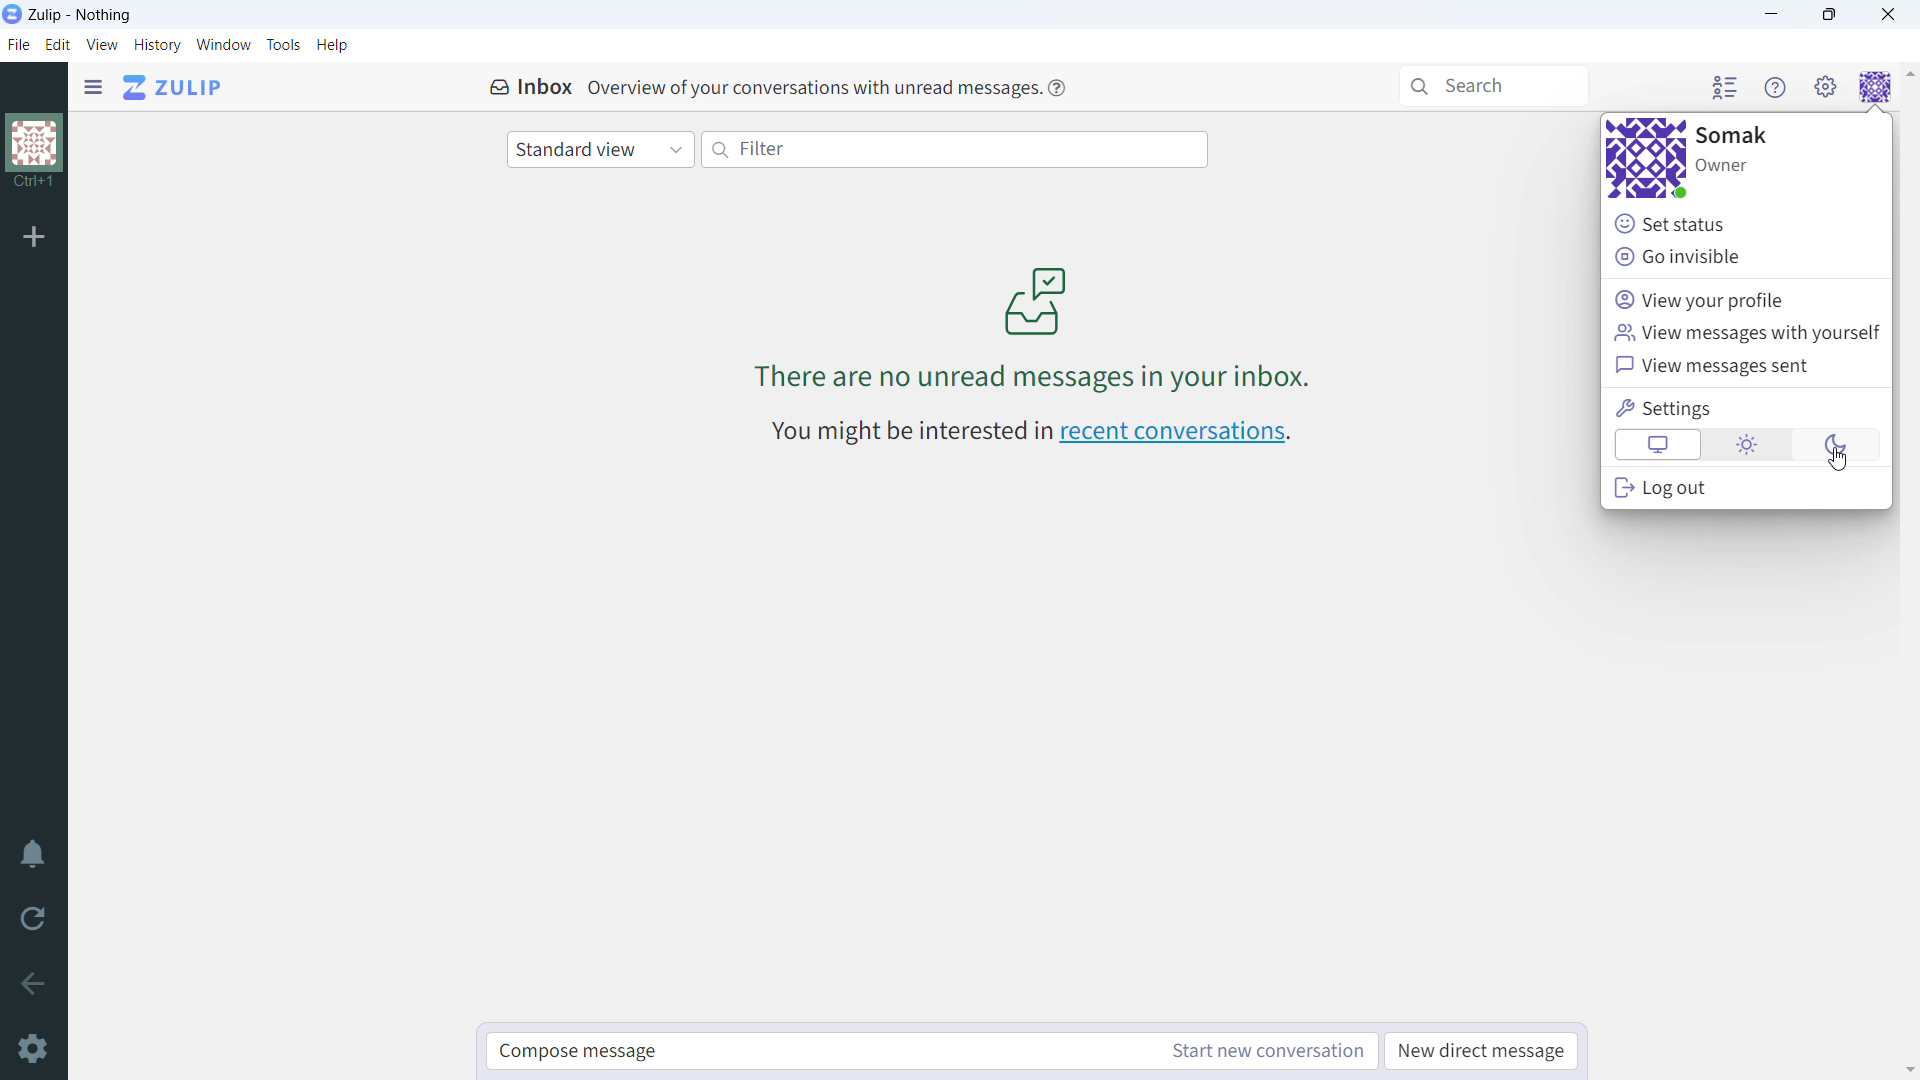  I want to click on edit, so click(58, 45).